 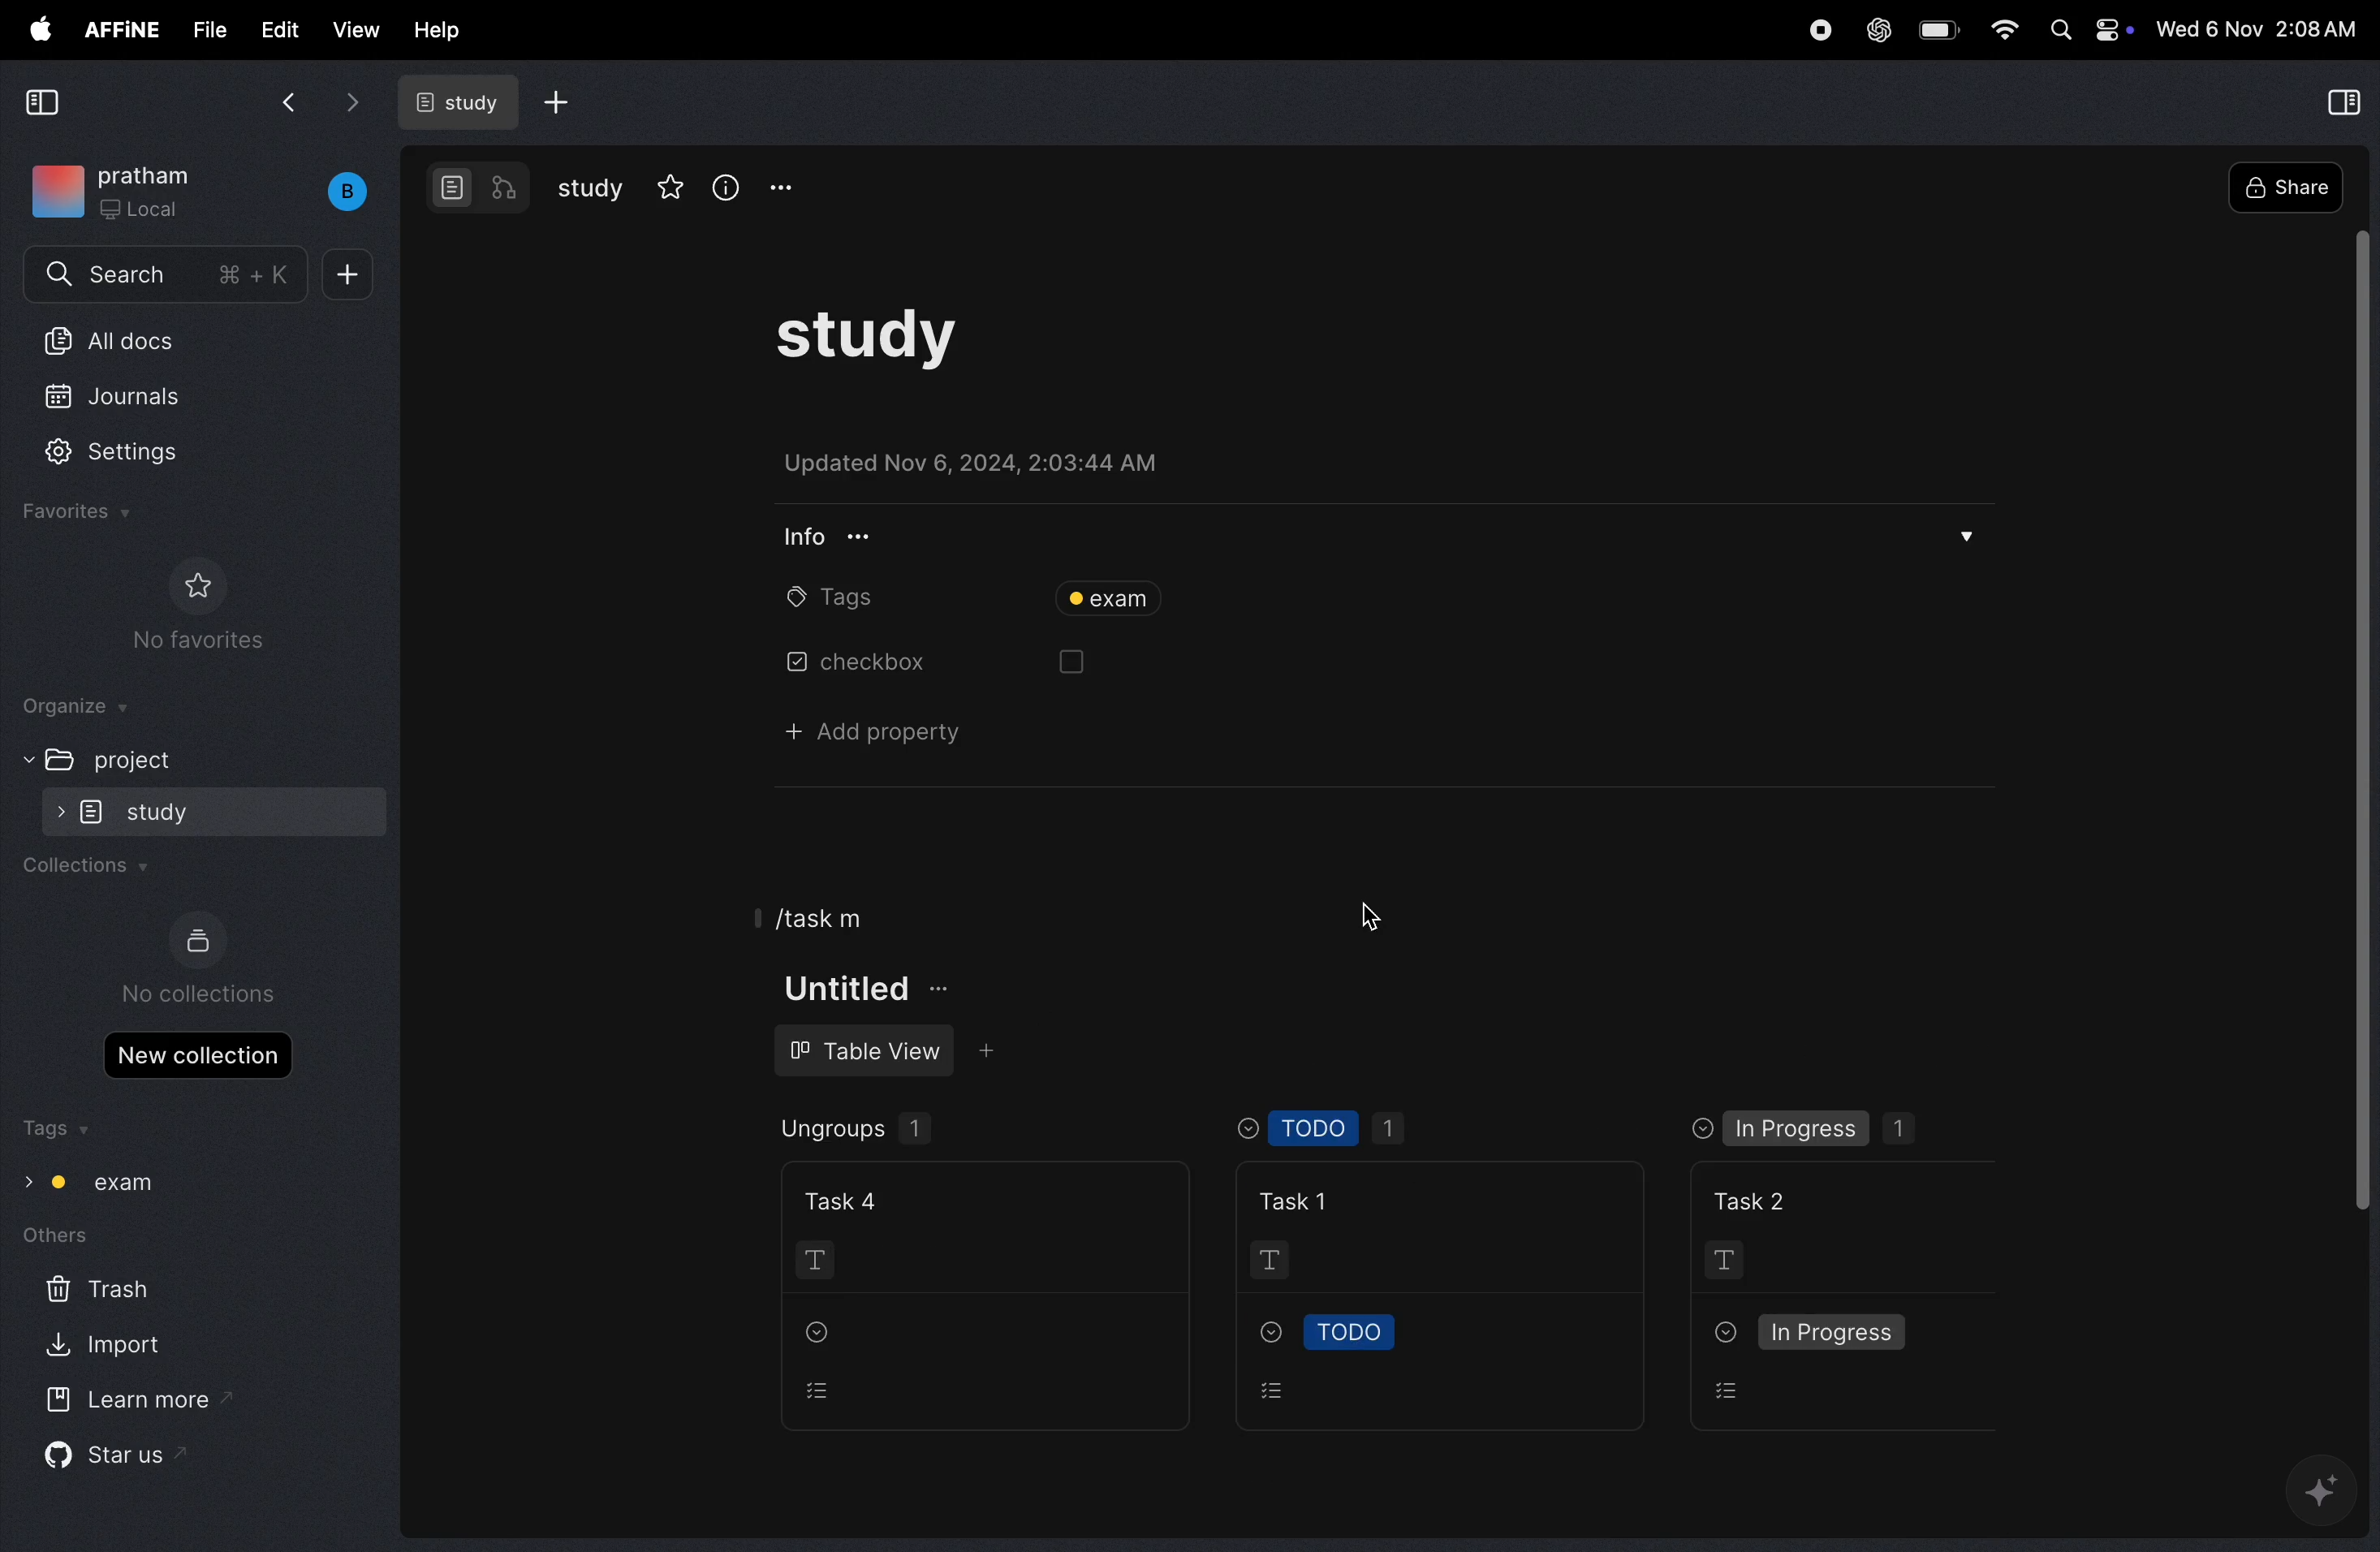 What do you see at coordinates (347, 103) in the screenshot?
I see `forward` at bounding box center [347, 103].